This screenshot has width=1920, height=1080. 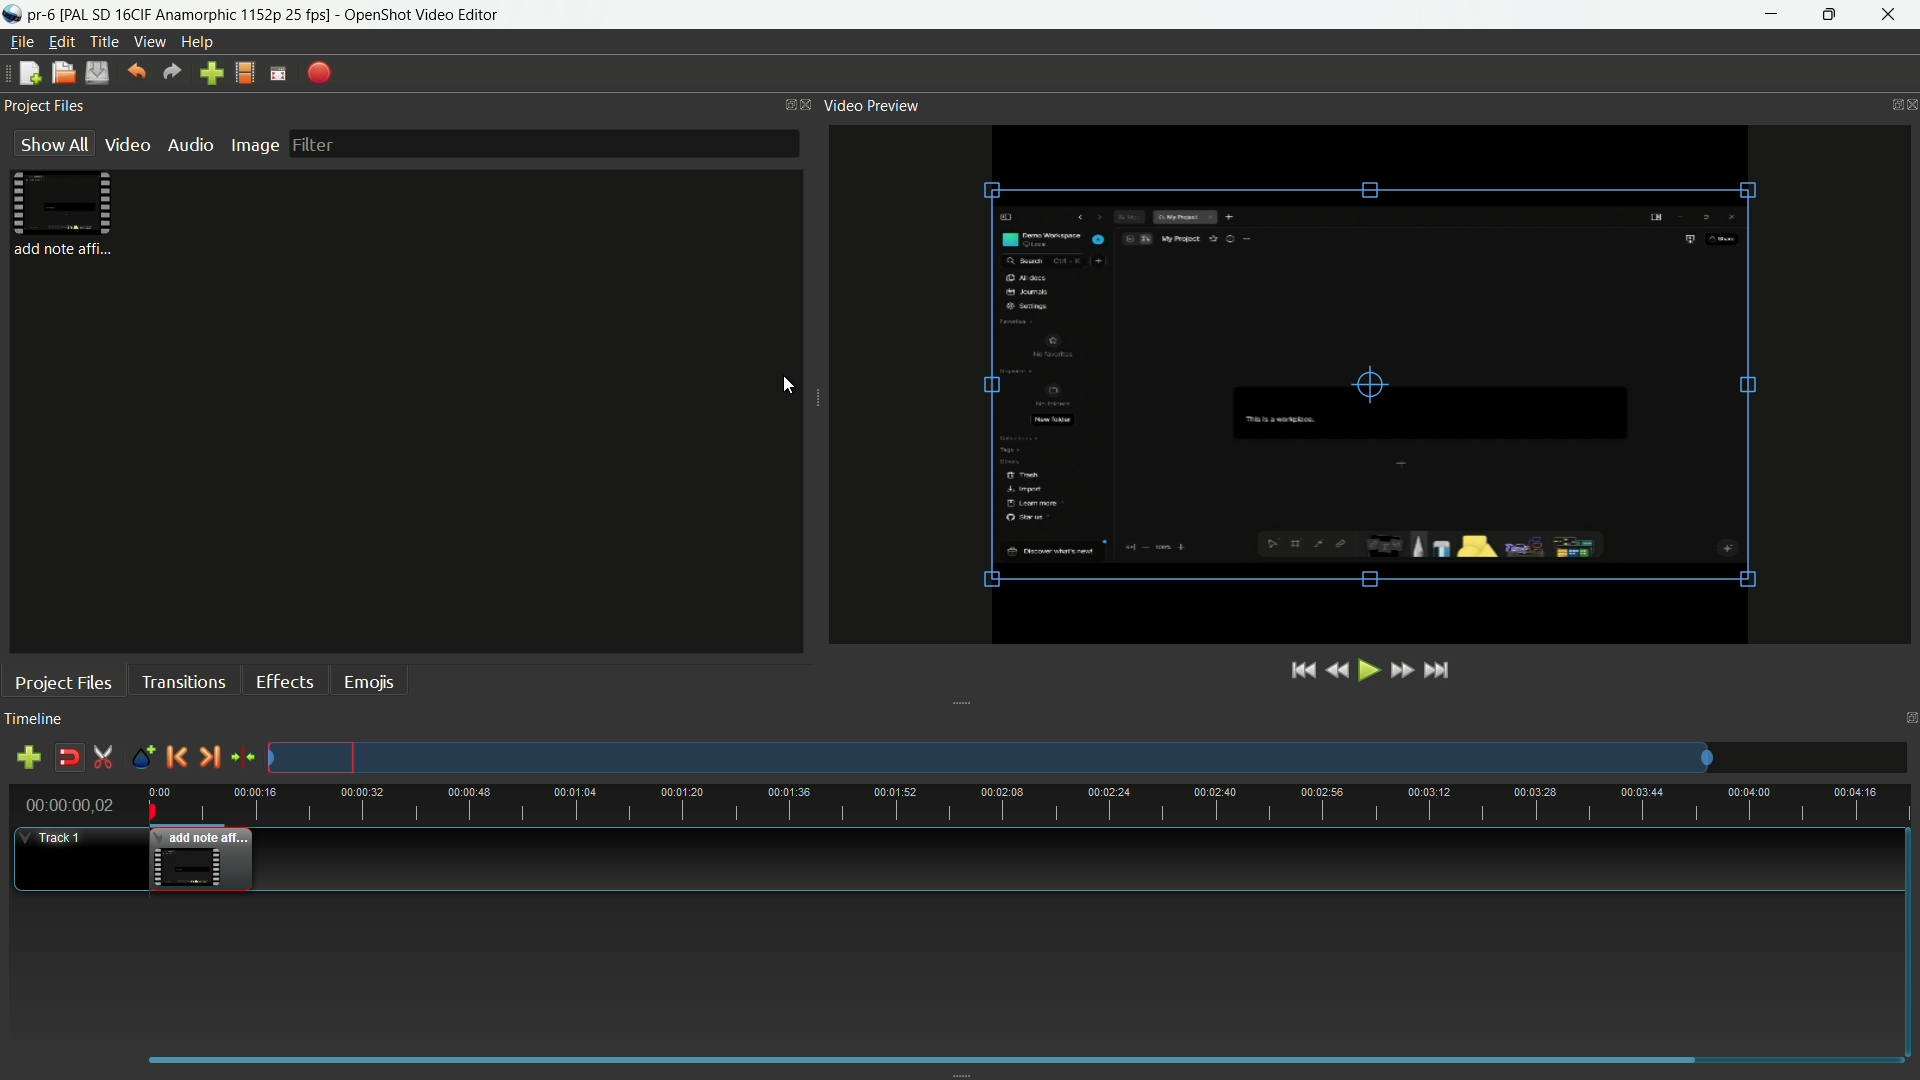 I want to click on project files, so click(x=63, y=683).